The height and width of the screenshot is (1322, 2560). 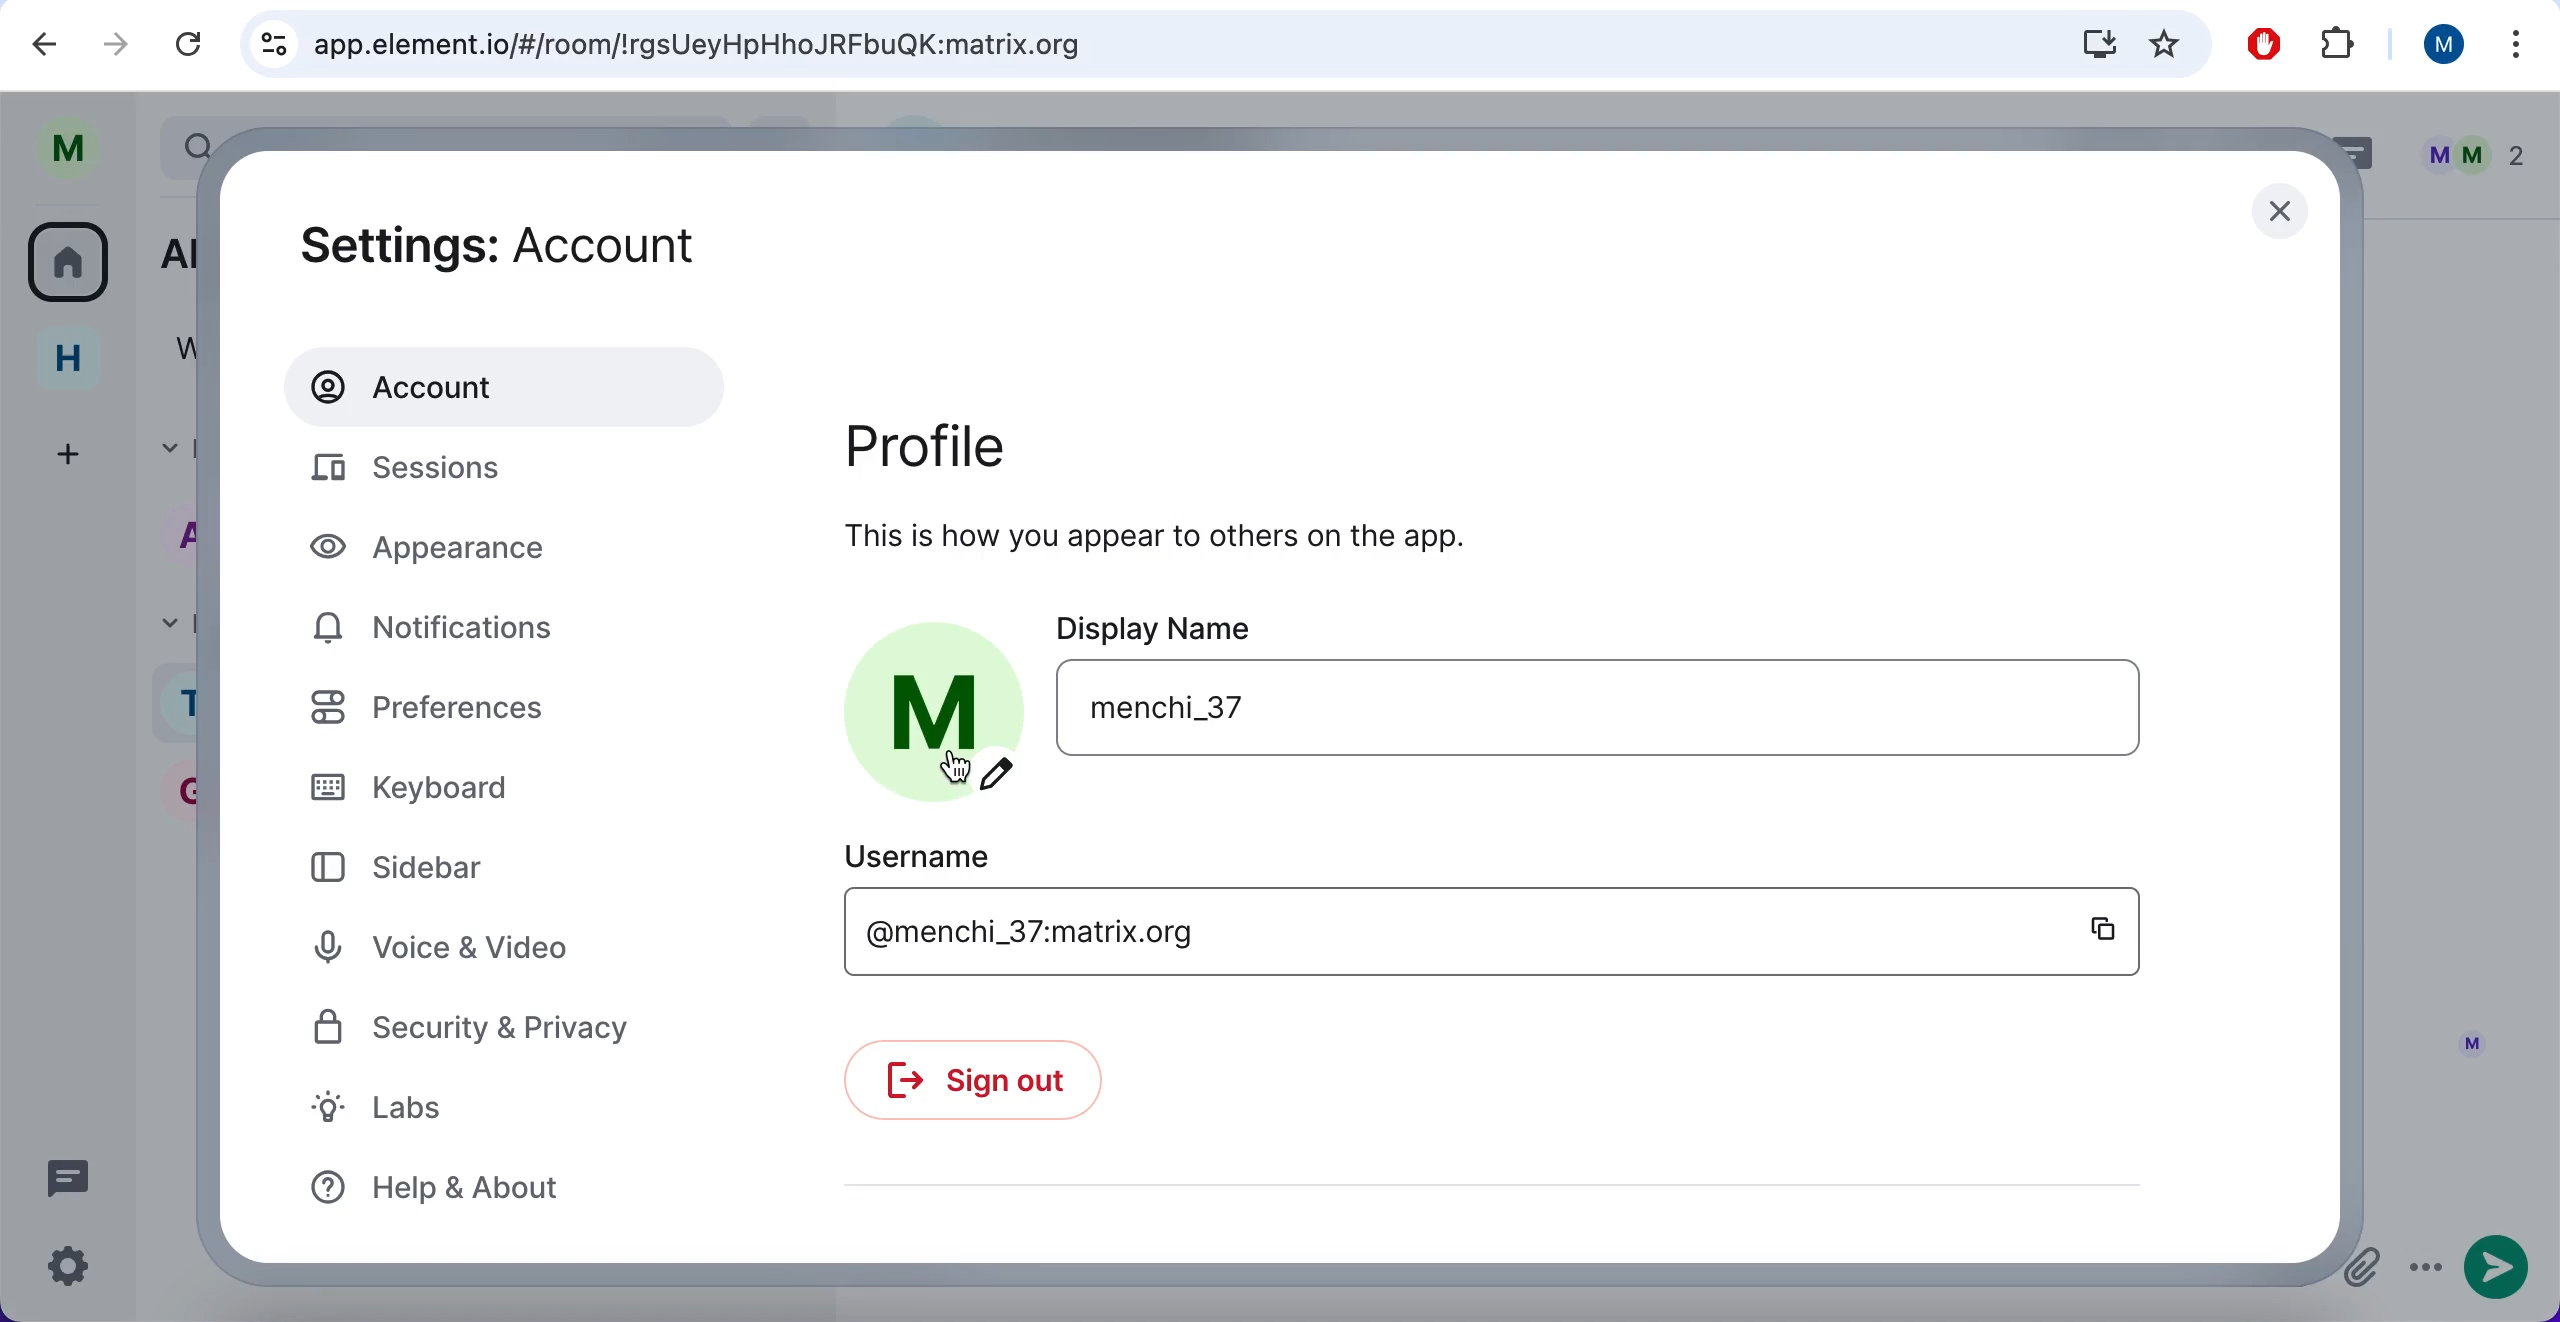 I want to click on sessions, so click(x=473, y=472).